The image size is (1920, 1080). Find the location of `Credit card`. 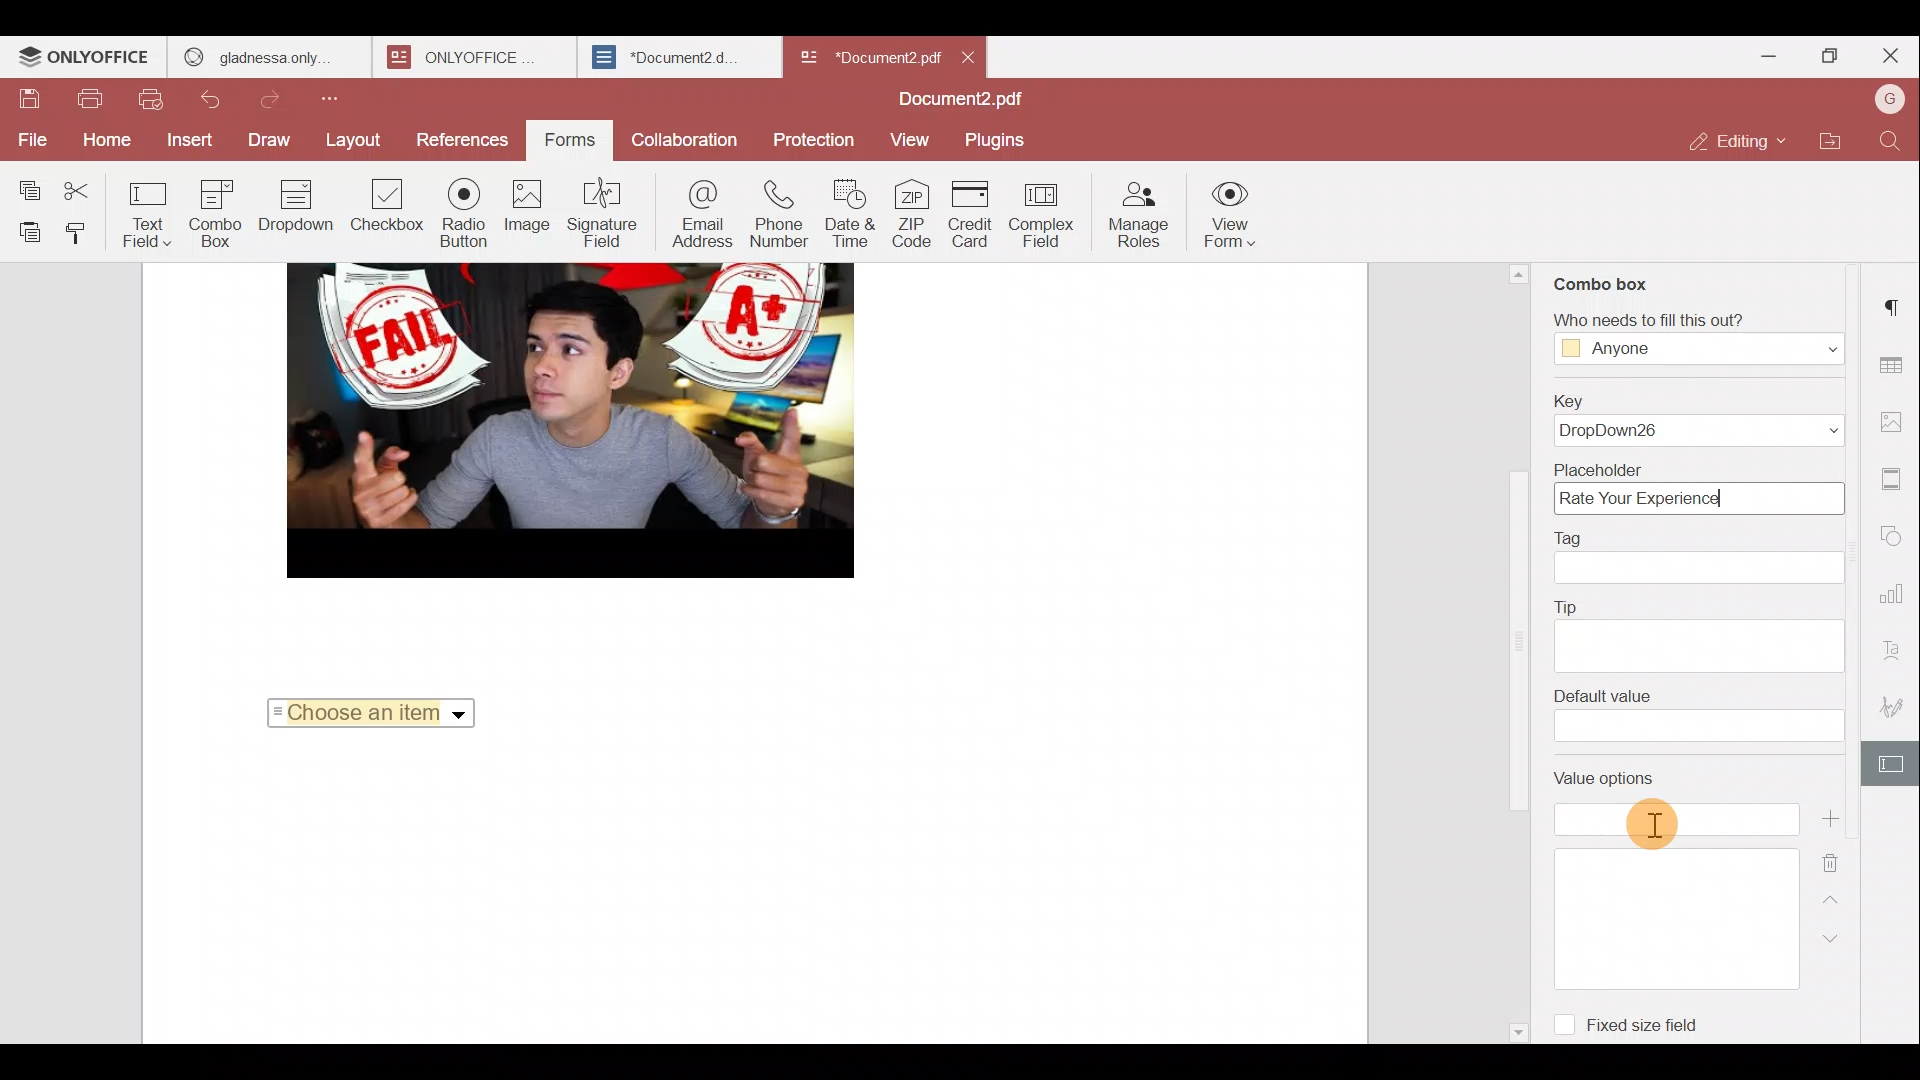

Credit card is located at coordinates (973, 214).